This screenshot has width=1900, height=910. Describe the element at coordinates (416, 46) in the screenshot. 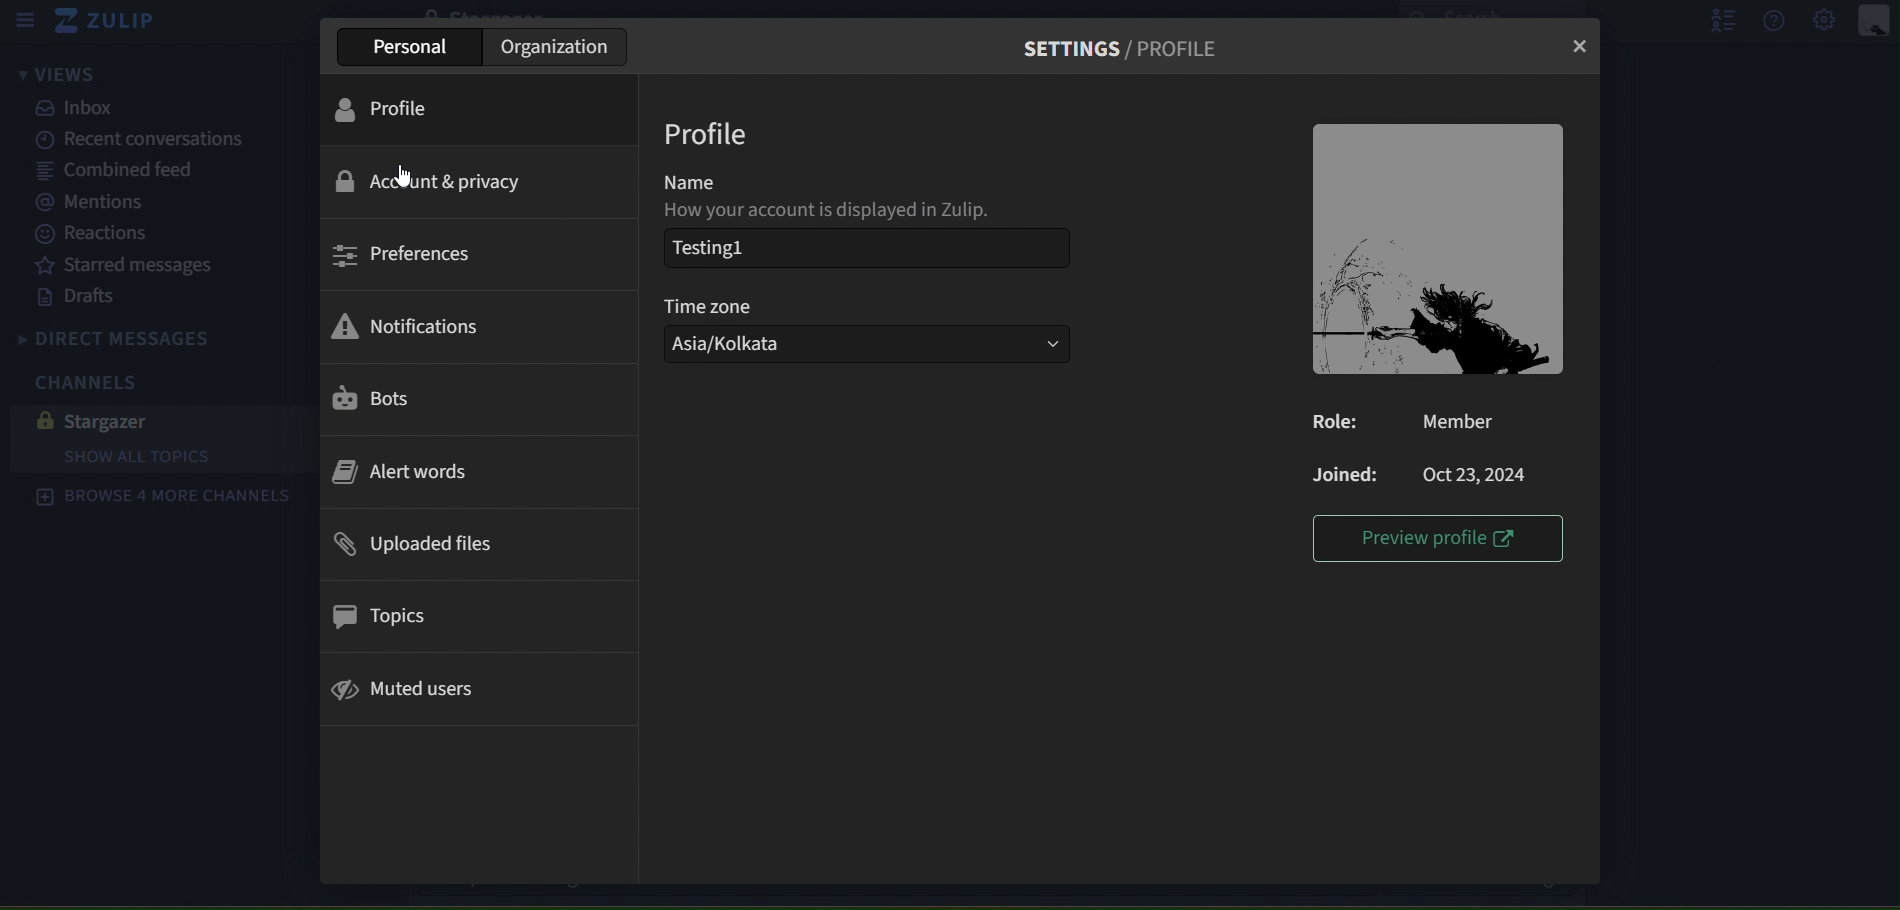

I see `personal` at that location.